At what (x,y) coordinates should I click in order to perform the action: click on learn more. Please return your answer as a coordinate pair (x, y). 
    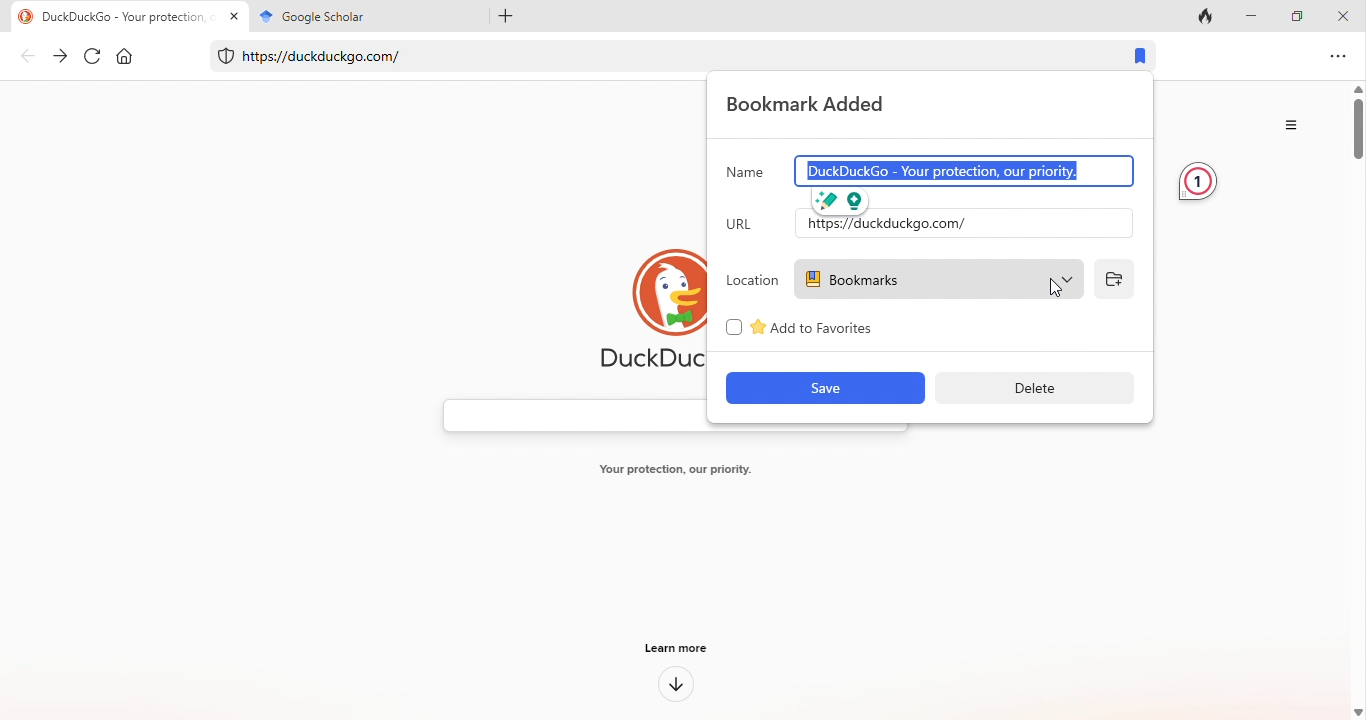
    Looking at the image, I should click on (681, 646).